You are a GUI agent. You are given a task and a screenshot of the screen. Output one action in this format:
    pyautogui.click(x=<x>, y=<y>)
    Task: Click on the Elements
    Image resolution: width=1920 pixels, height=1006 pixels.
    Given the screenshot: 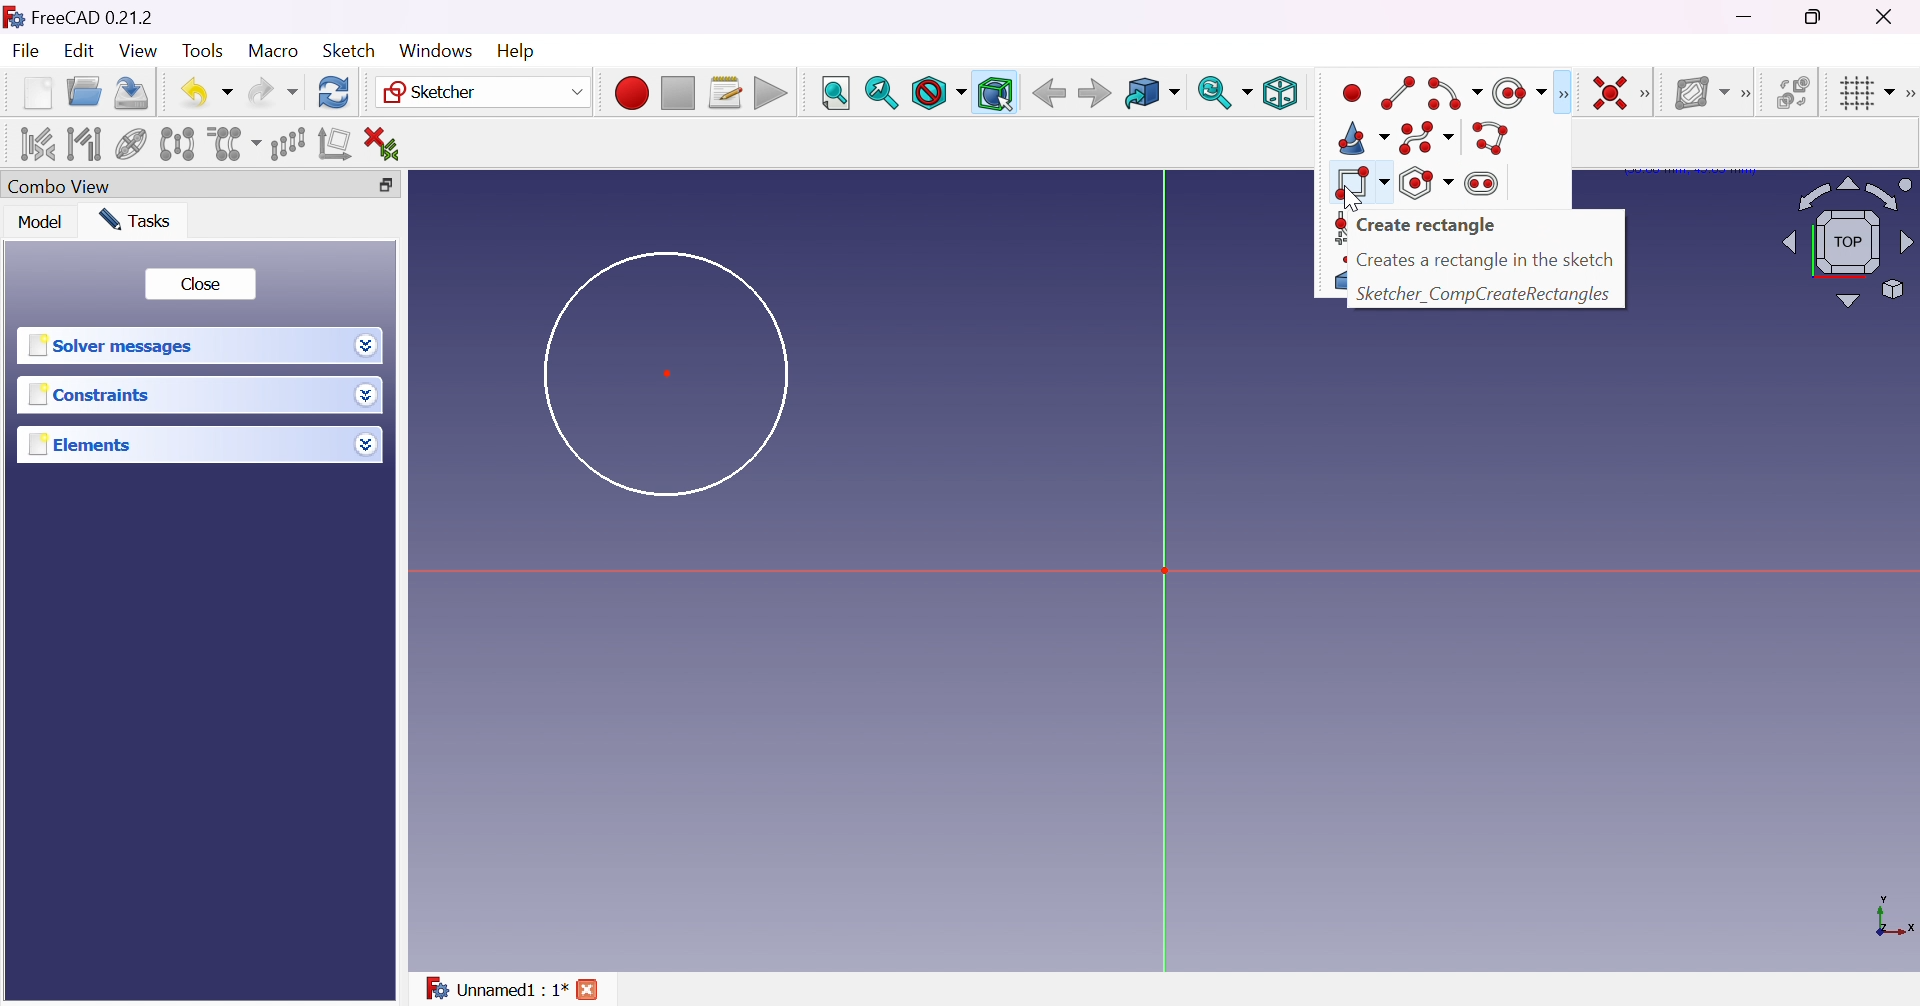 What is the action you would take?
    pyautogui.click(x=82, y=445)
    